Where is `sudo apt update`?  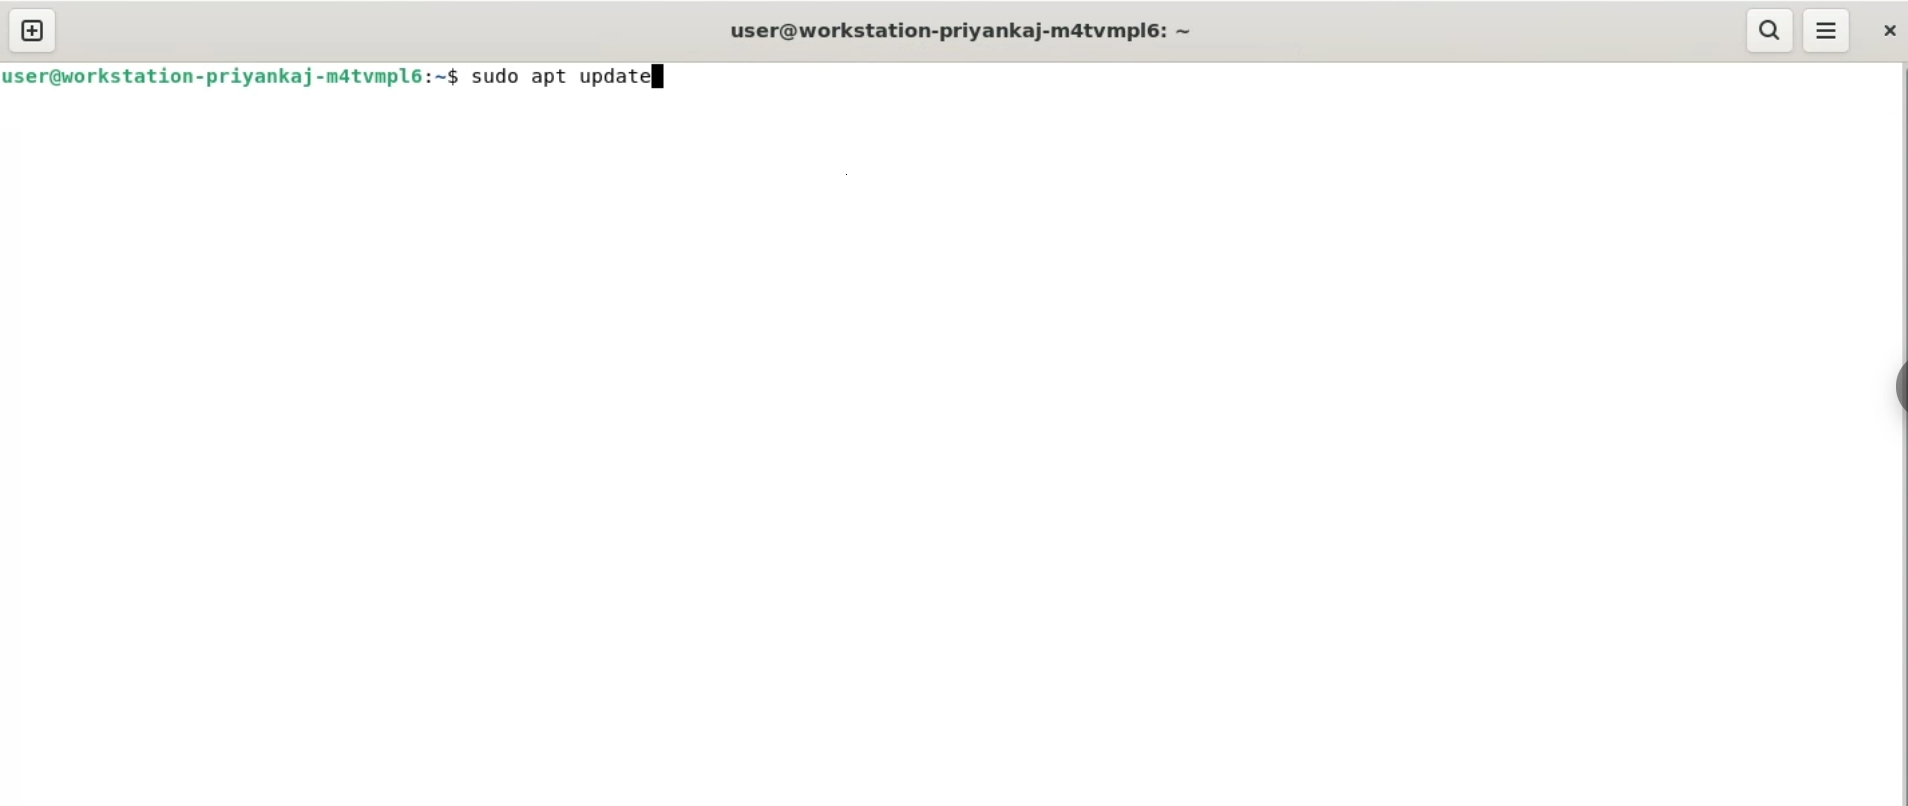 sudo apt update is located at coordinates (570, 77).